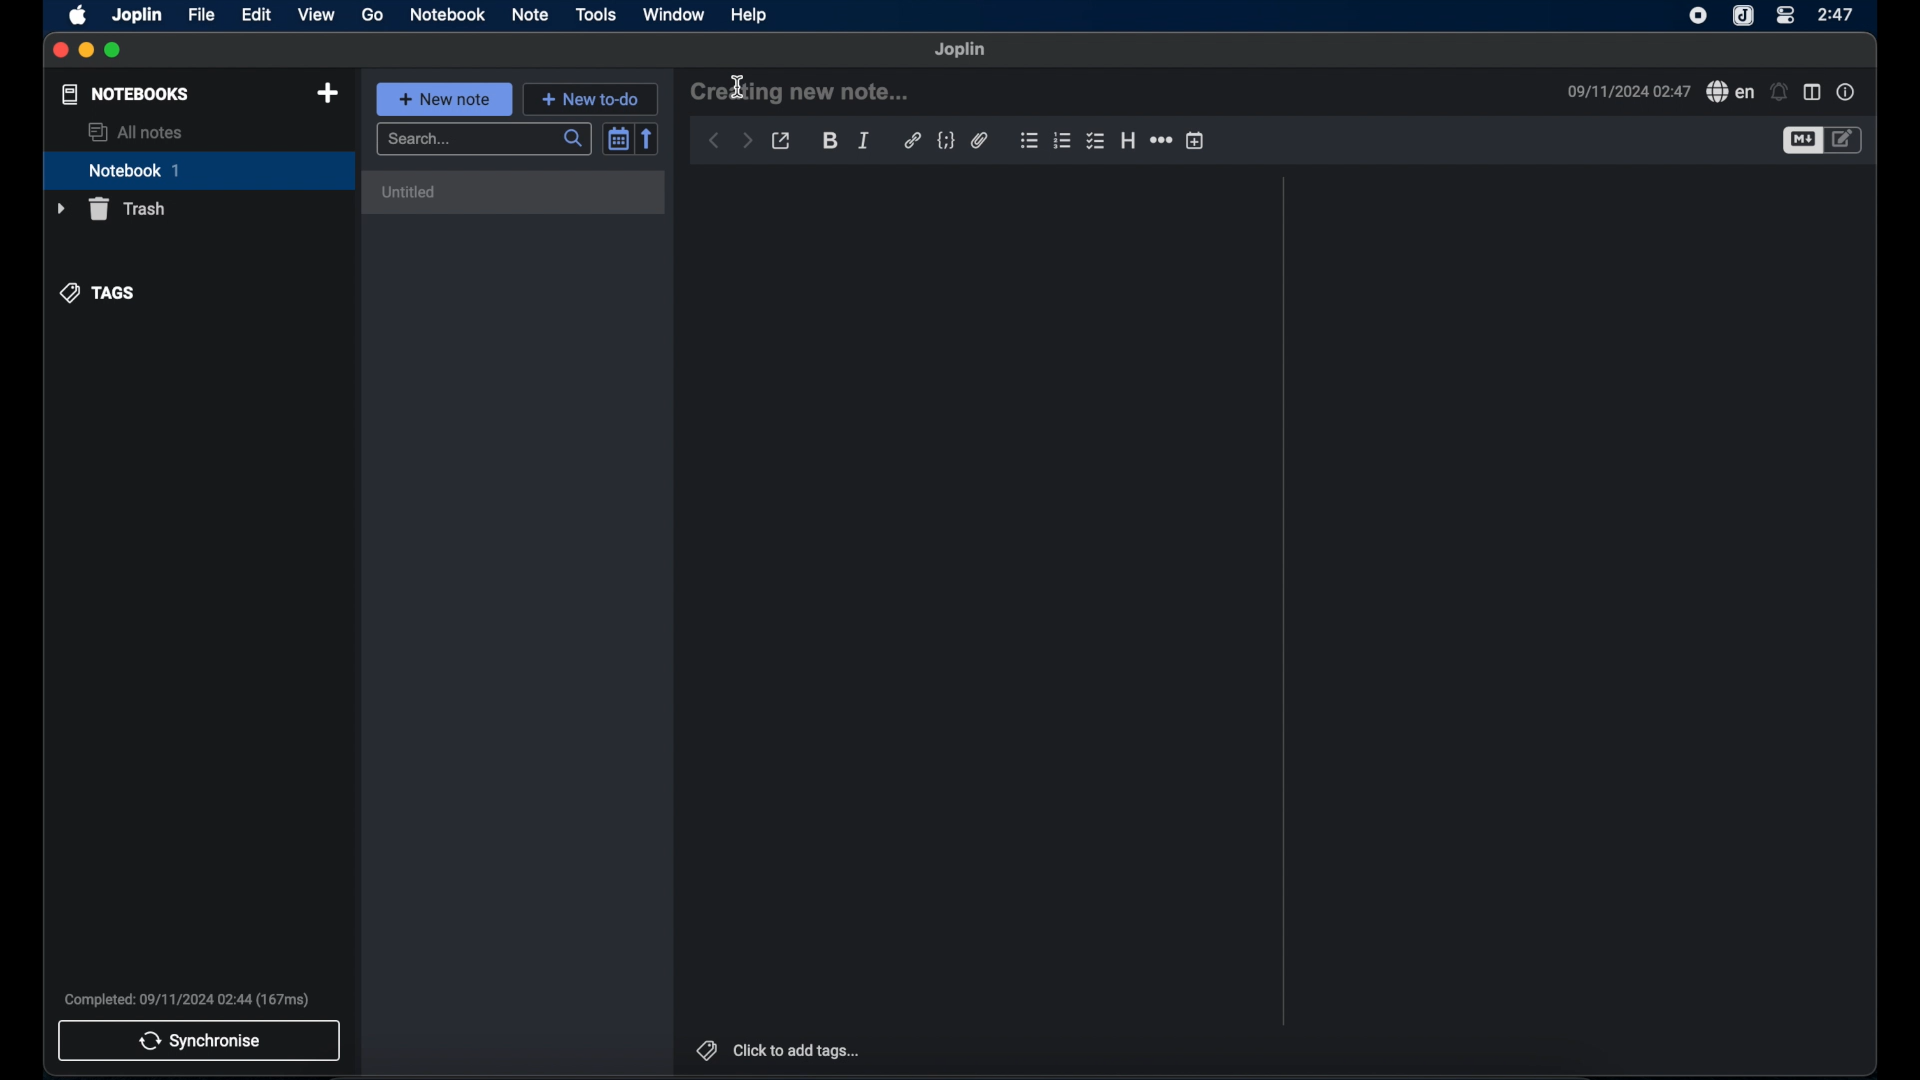  What do you see at coordinates (96, 291) in the screenshot?
I see `tags` at bounding box center [96, 291].